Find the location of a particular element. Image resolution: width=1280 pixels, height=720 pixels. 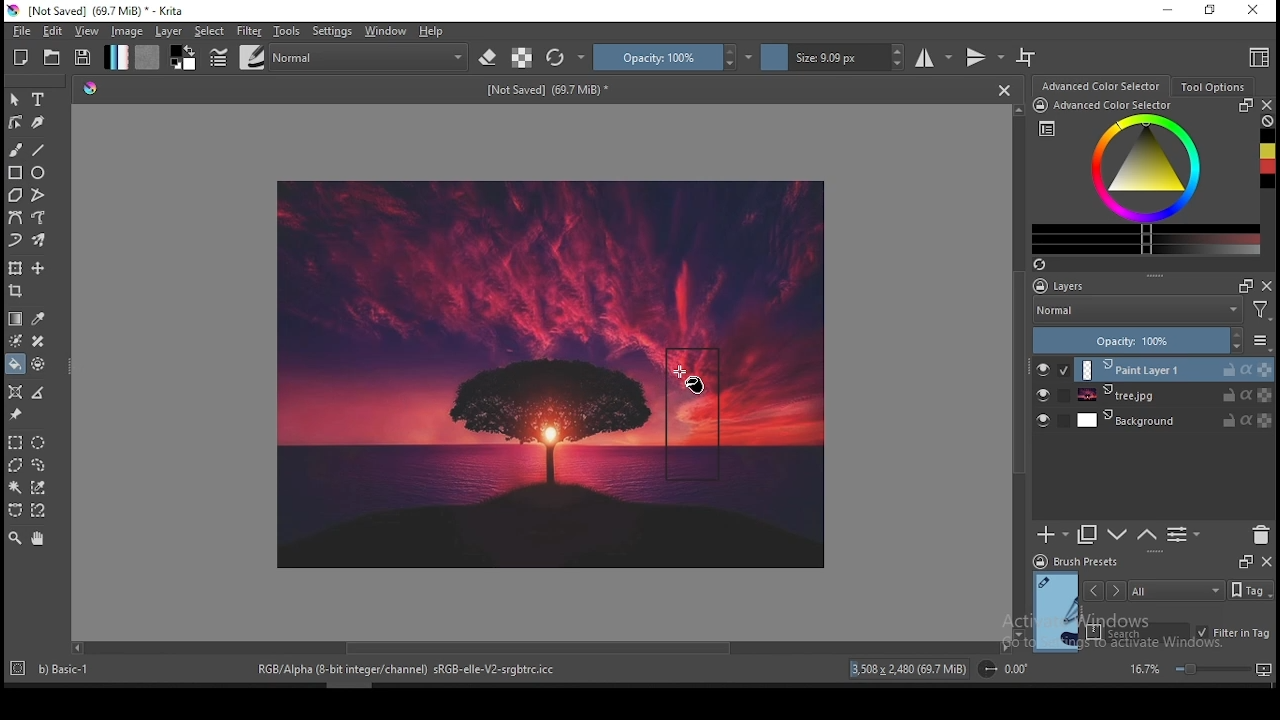

smart patch tool is located at coordinates (38, 341).